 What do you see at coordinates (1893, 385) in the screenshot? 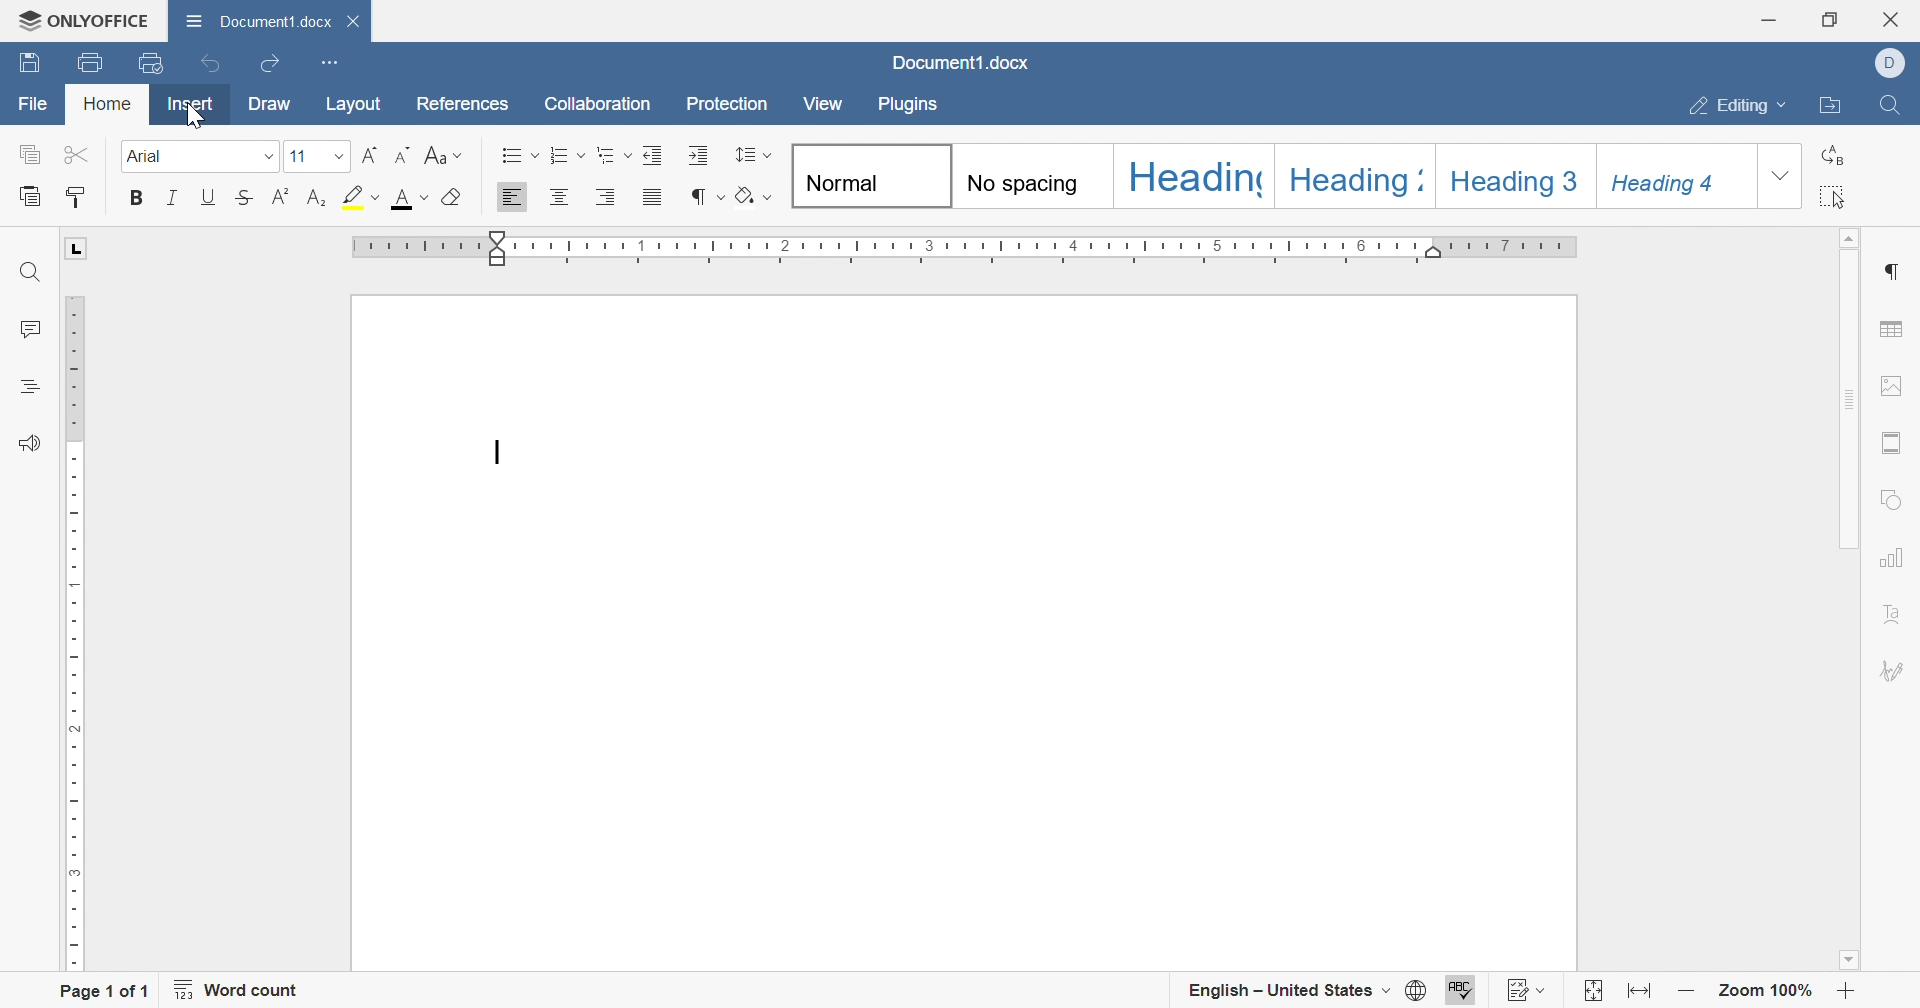
I see `Image settings` at bounding box center [1893, 385].